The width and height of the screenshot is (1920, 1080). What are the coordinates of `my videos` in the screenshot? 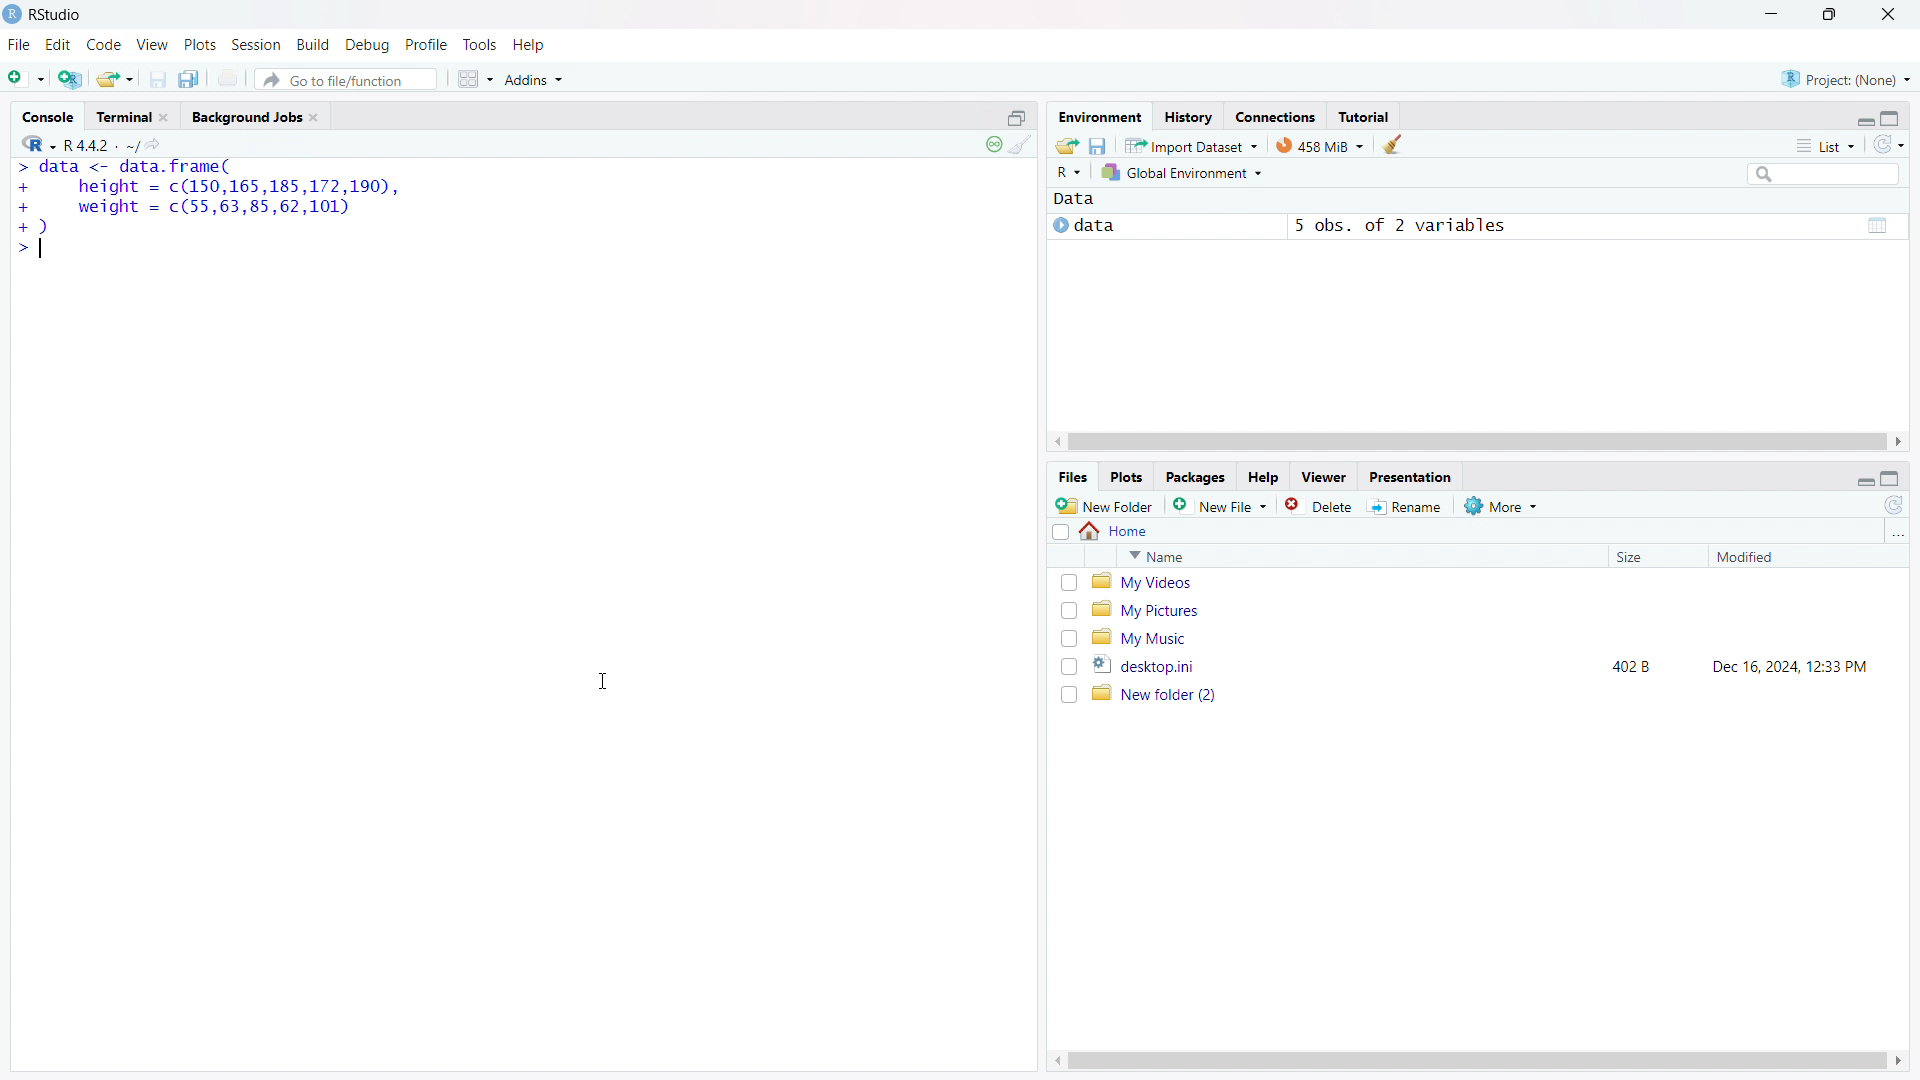 It's located at (1492, 582).